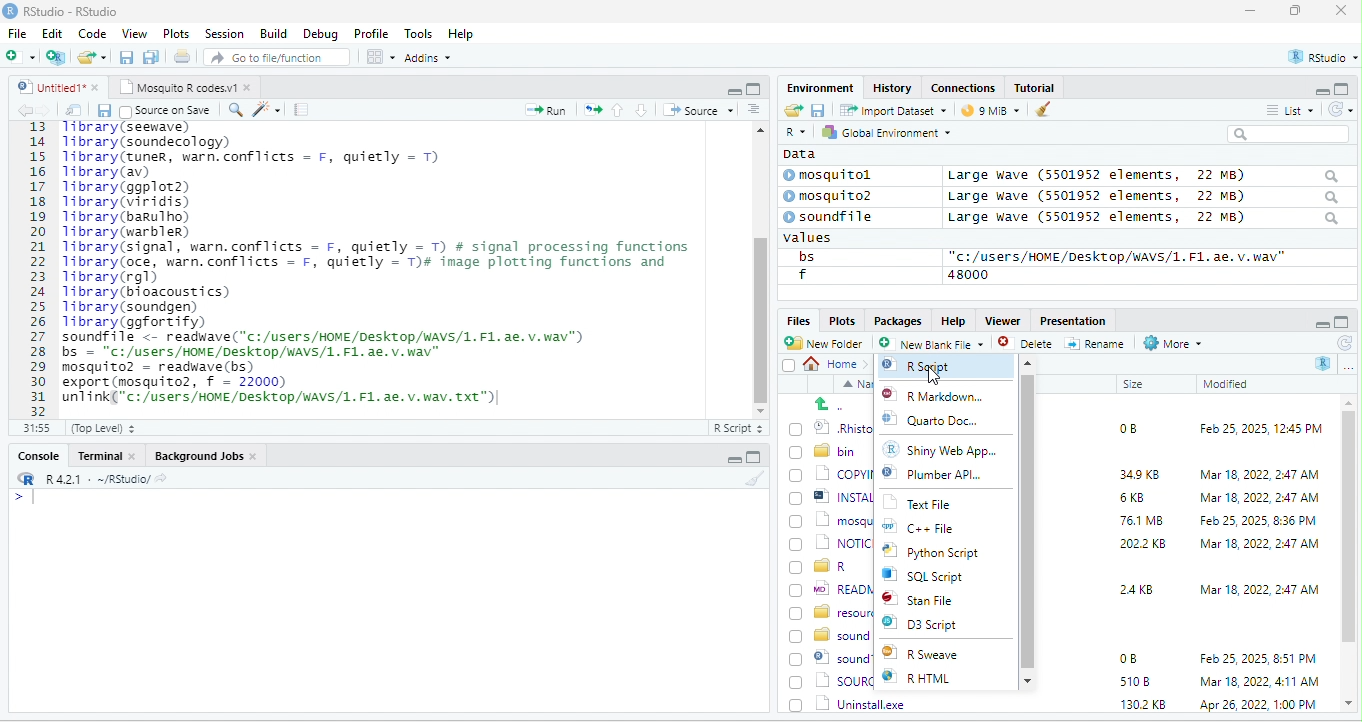  Describe the element at coordinates (731, 460) in the screenshot. I see `minimize` at that location.